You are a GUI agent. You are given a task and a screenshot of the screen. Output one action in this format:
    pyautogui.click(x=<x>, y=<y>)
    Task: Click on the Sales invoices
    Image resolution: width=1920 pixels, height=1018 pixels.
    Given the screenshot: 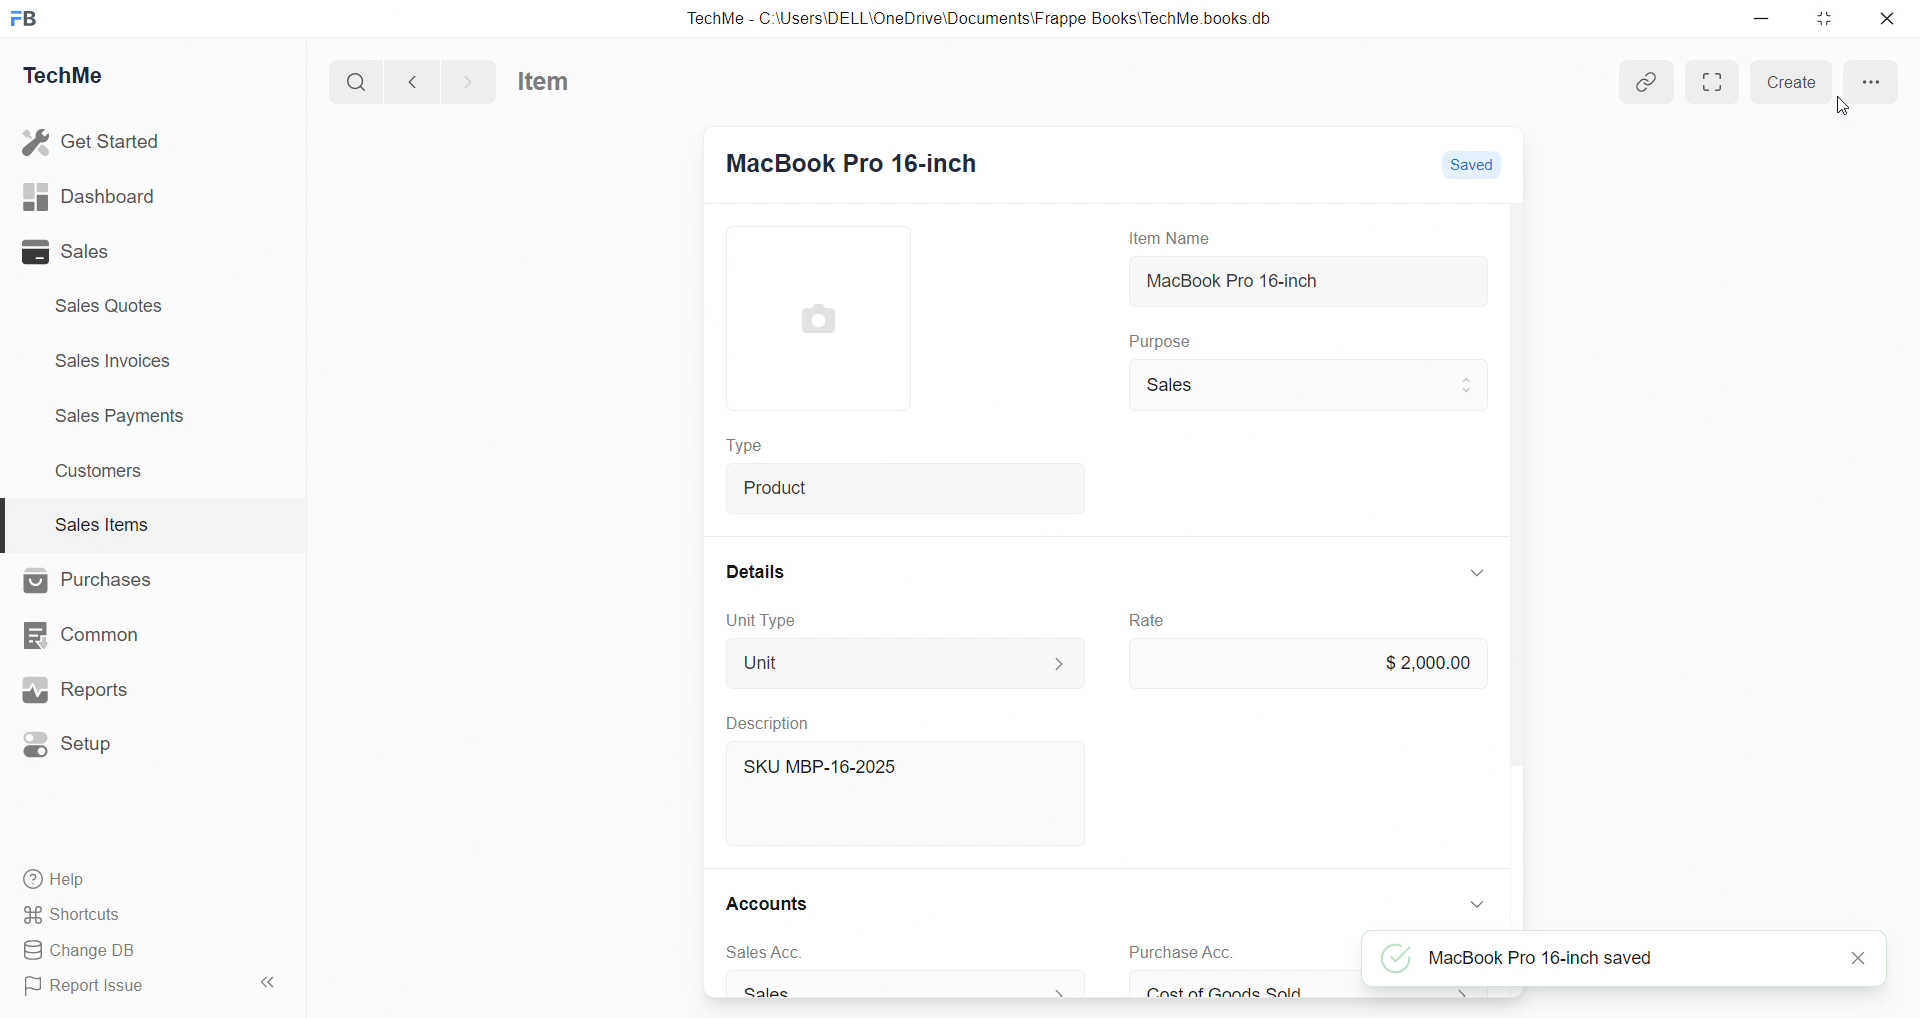 What is the action you would take?
    pyautogui.click(x=117, y=361)
    